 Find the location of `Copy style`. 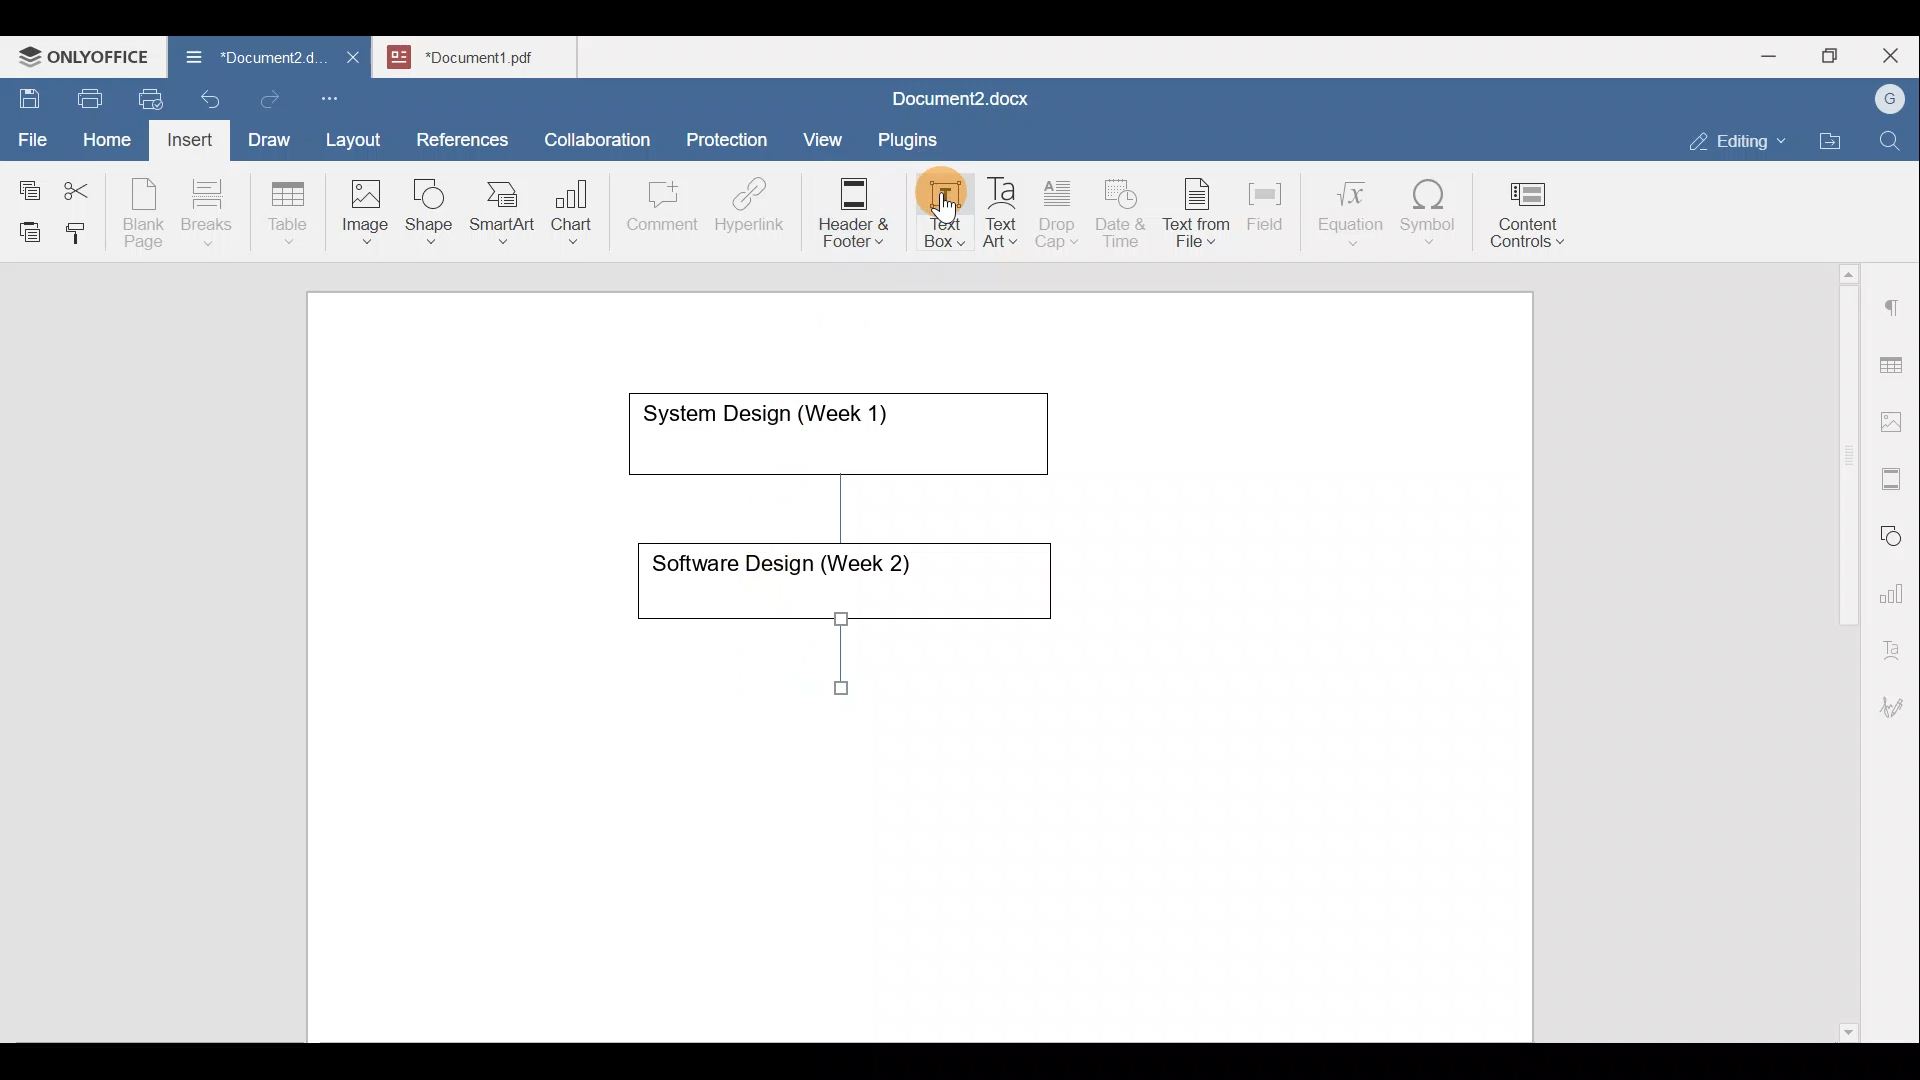

Copy style is located at coordinates (83, 228).